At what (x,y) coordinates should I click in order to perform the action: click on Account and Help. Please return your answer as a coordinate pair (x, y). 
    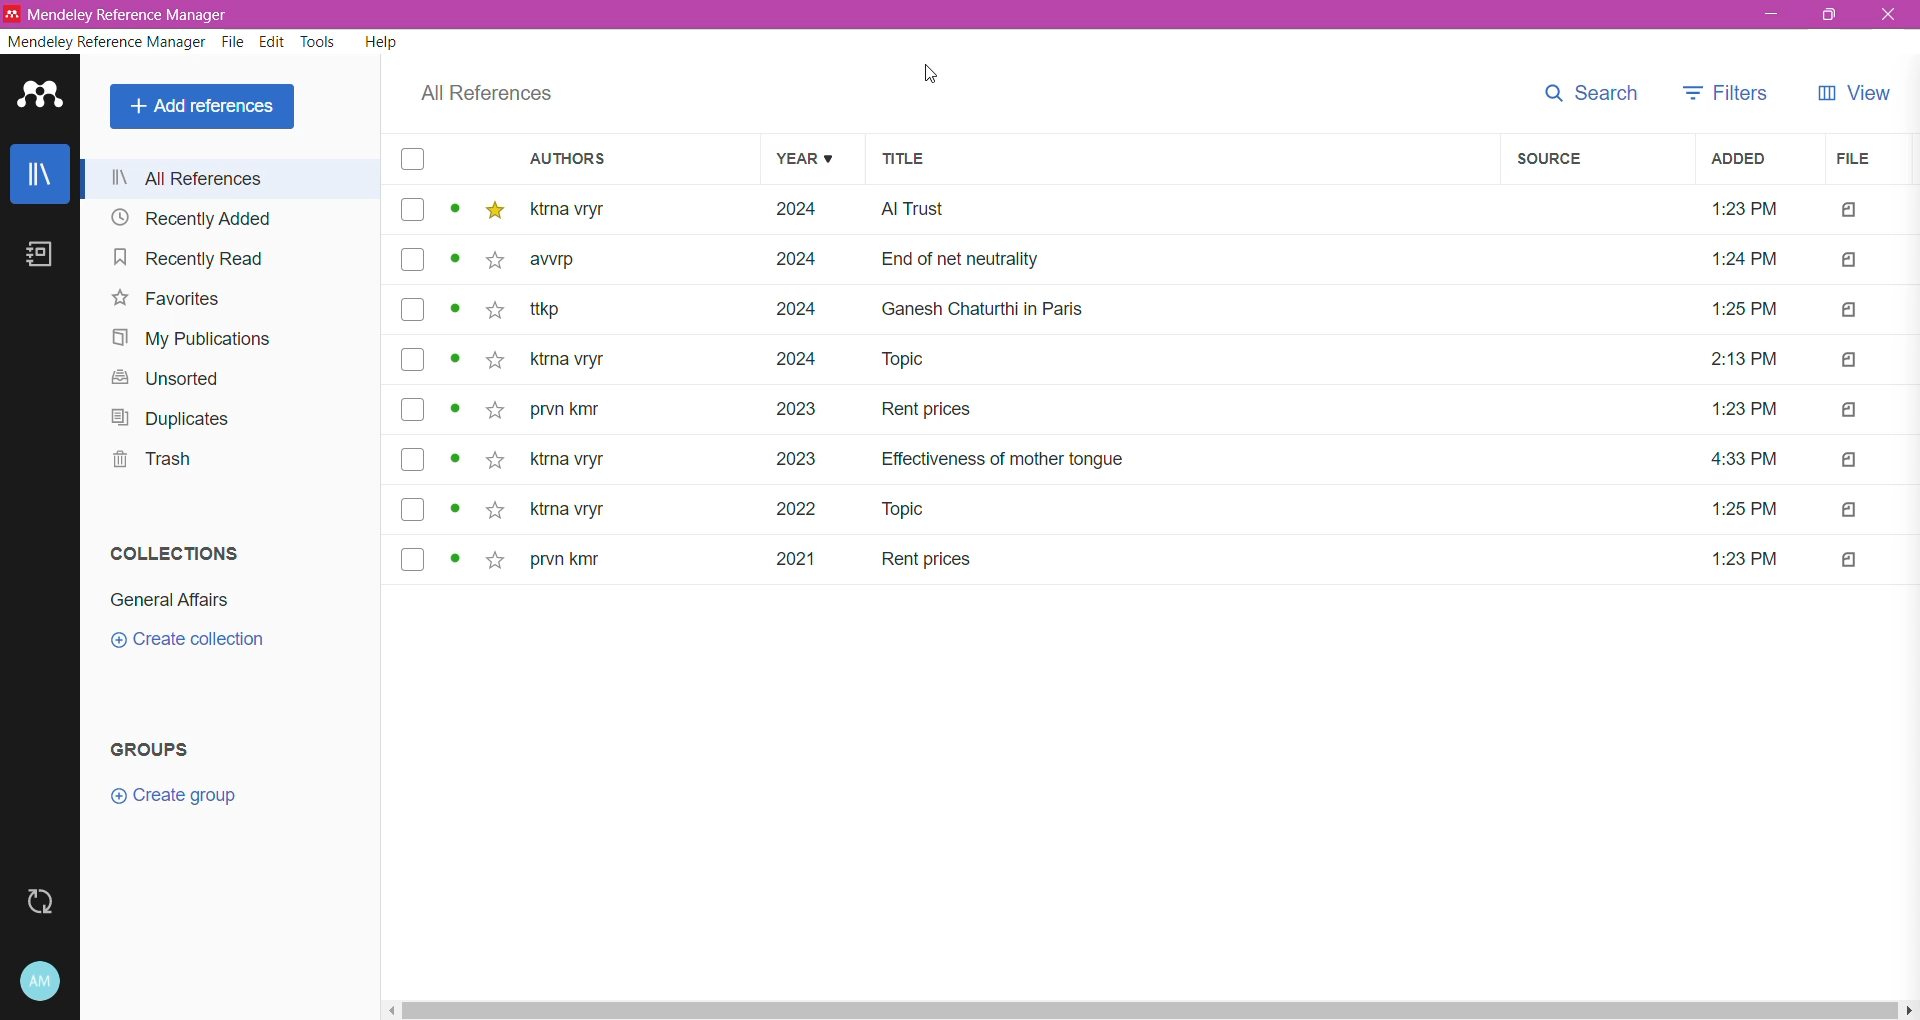
    Looking at the image, I should click on (41, 982).